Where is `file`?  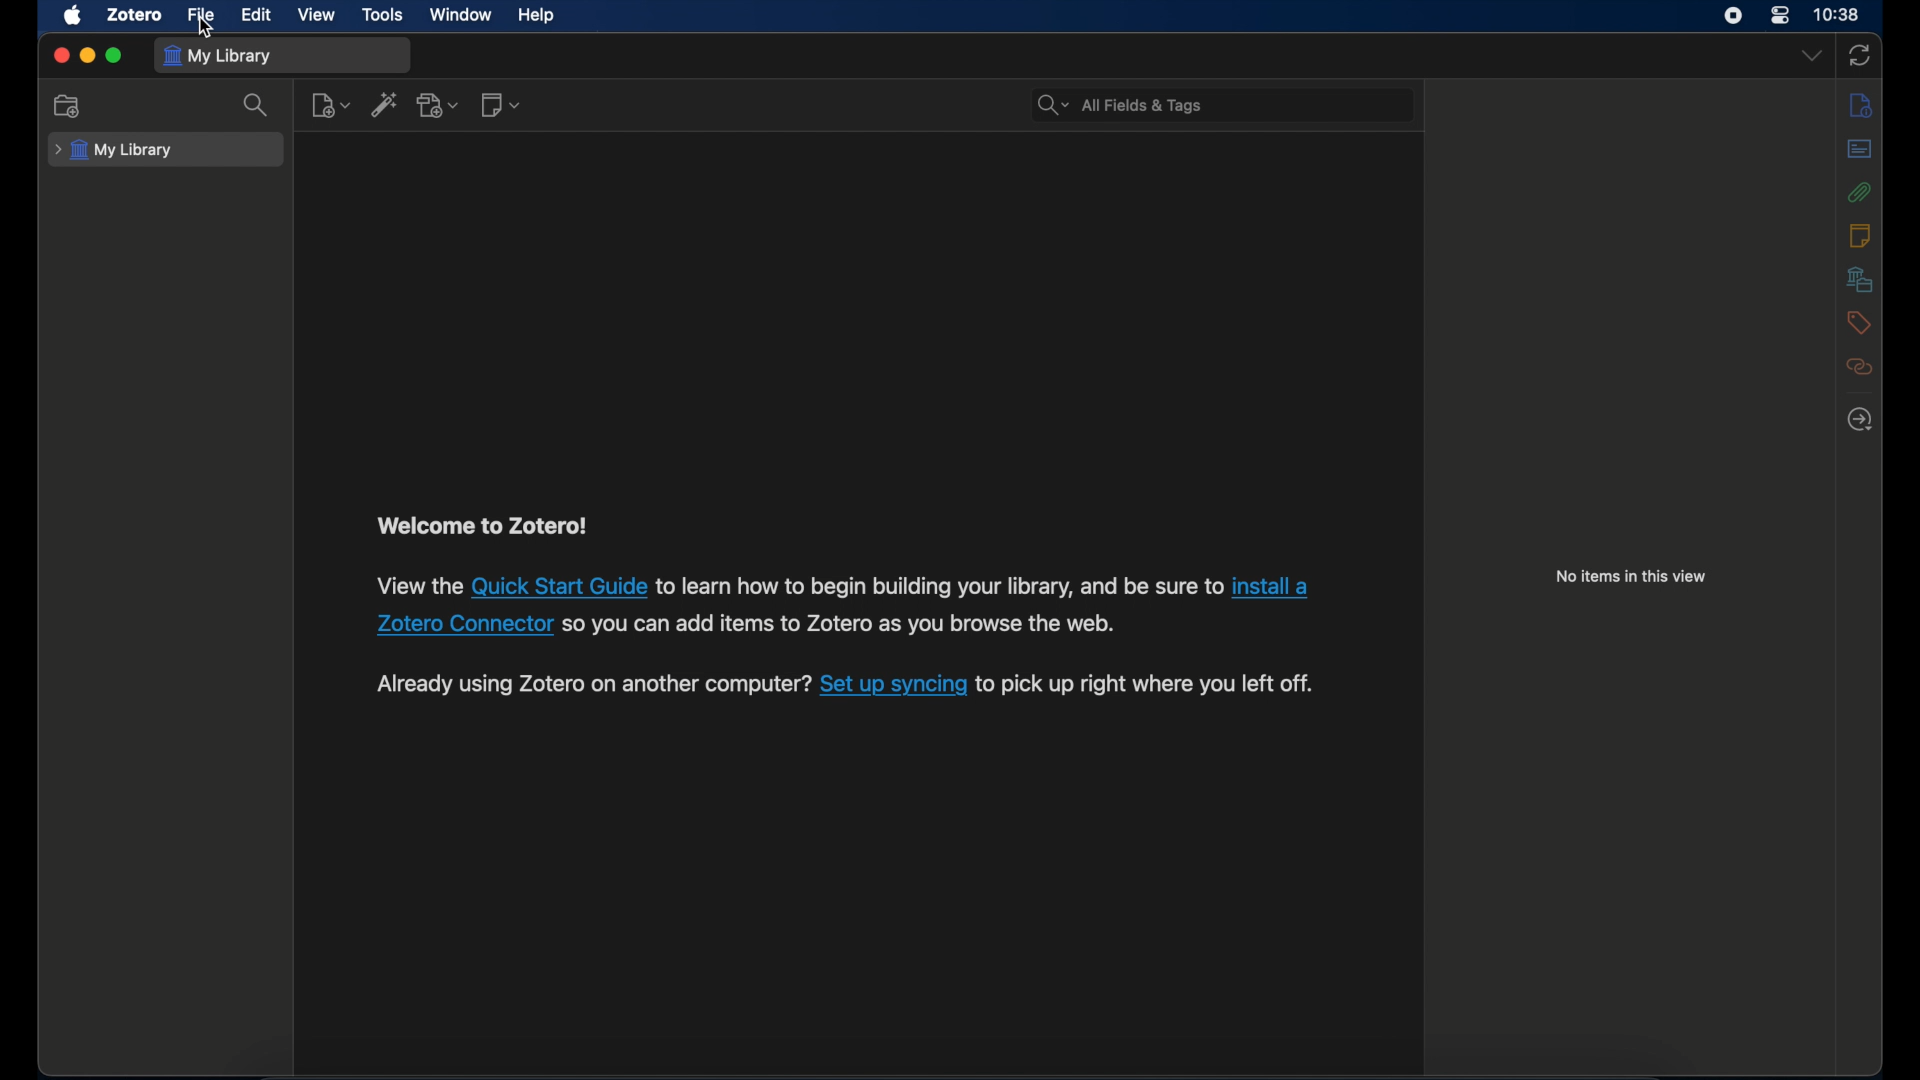 file is located at coordinates (202, 16).